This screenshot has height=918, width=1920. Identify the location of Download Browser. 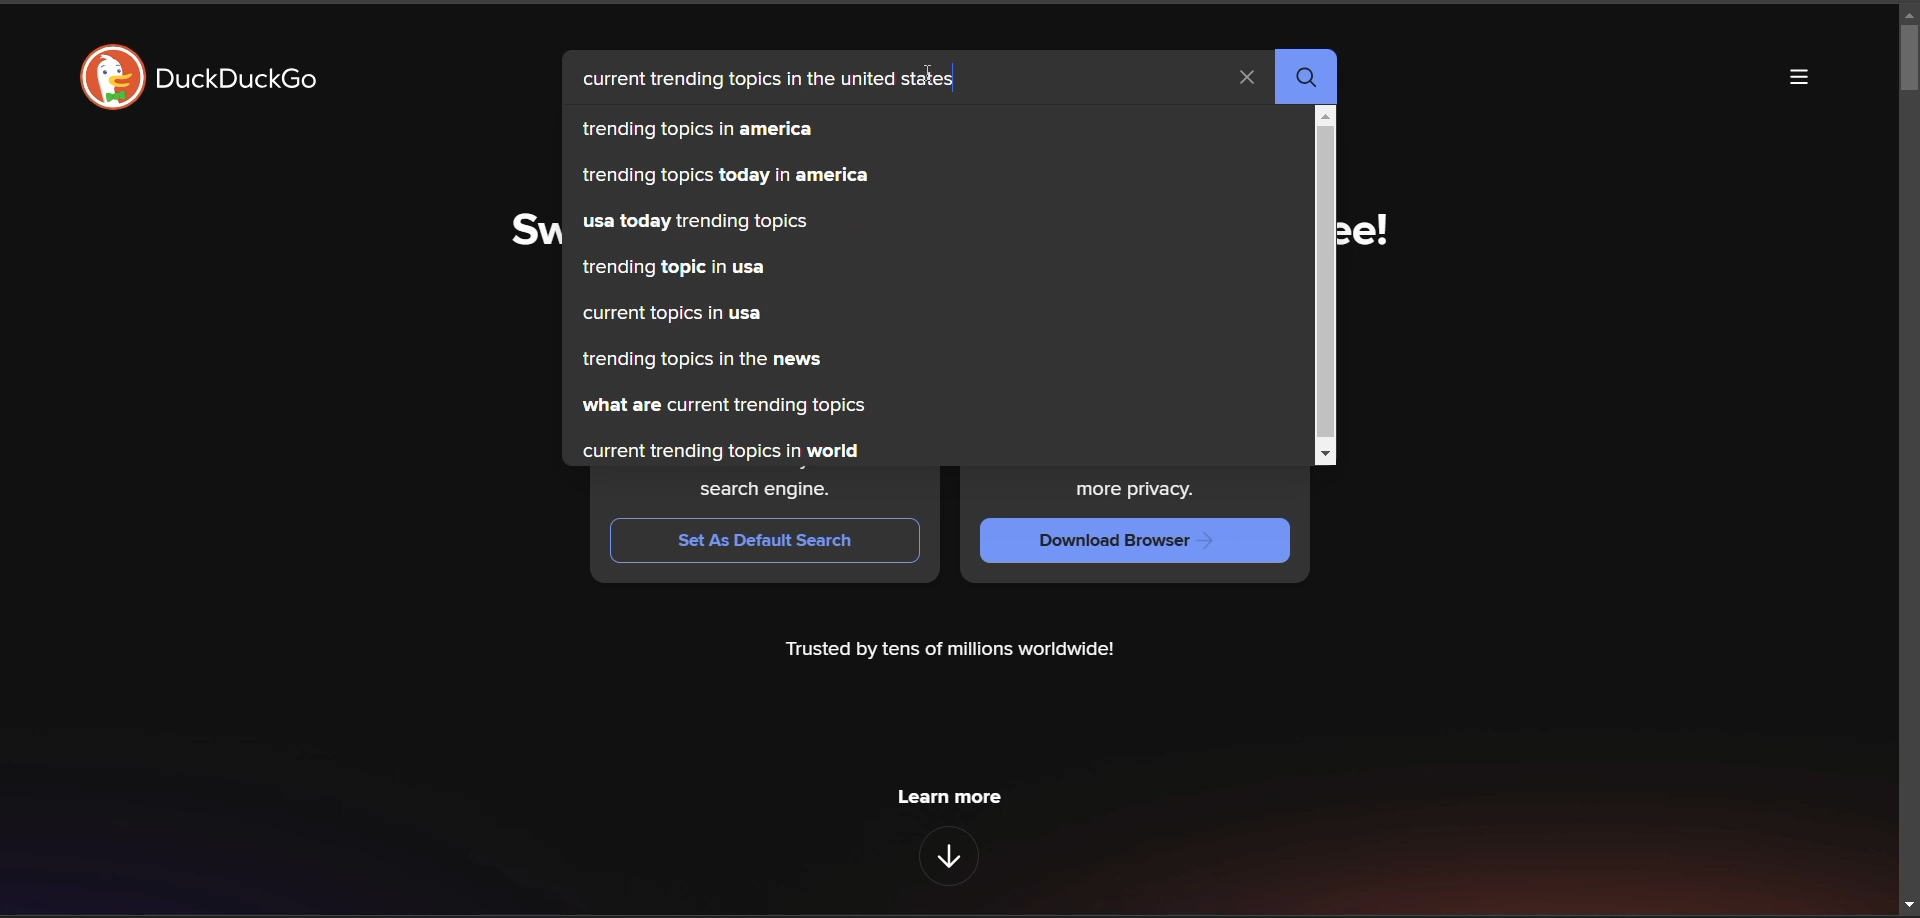
(1135, 542).